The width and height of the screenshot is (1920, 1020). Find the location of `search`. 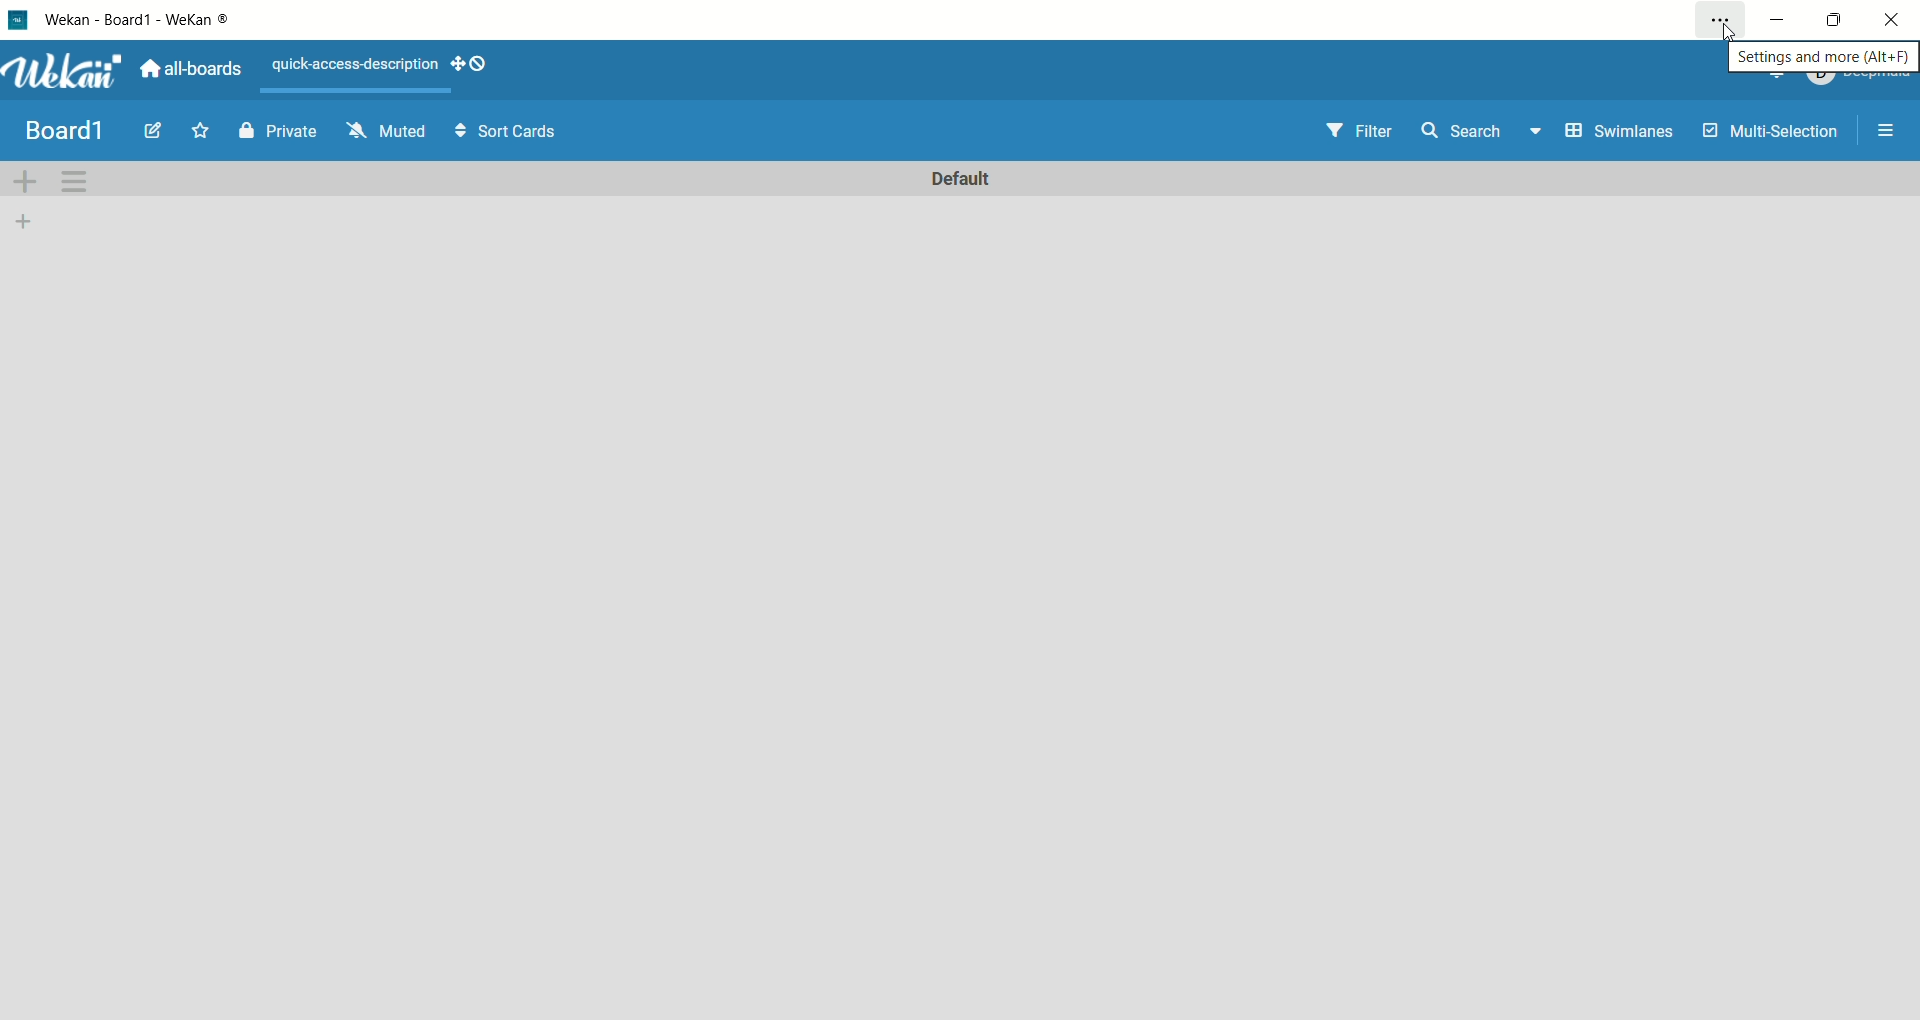

search is located at coordinates (1483, 136).